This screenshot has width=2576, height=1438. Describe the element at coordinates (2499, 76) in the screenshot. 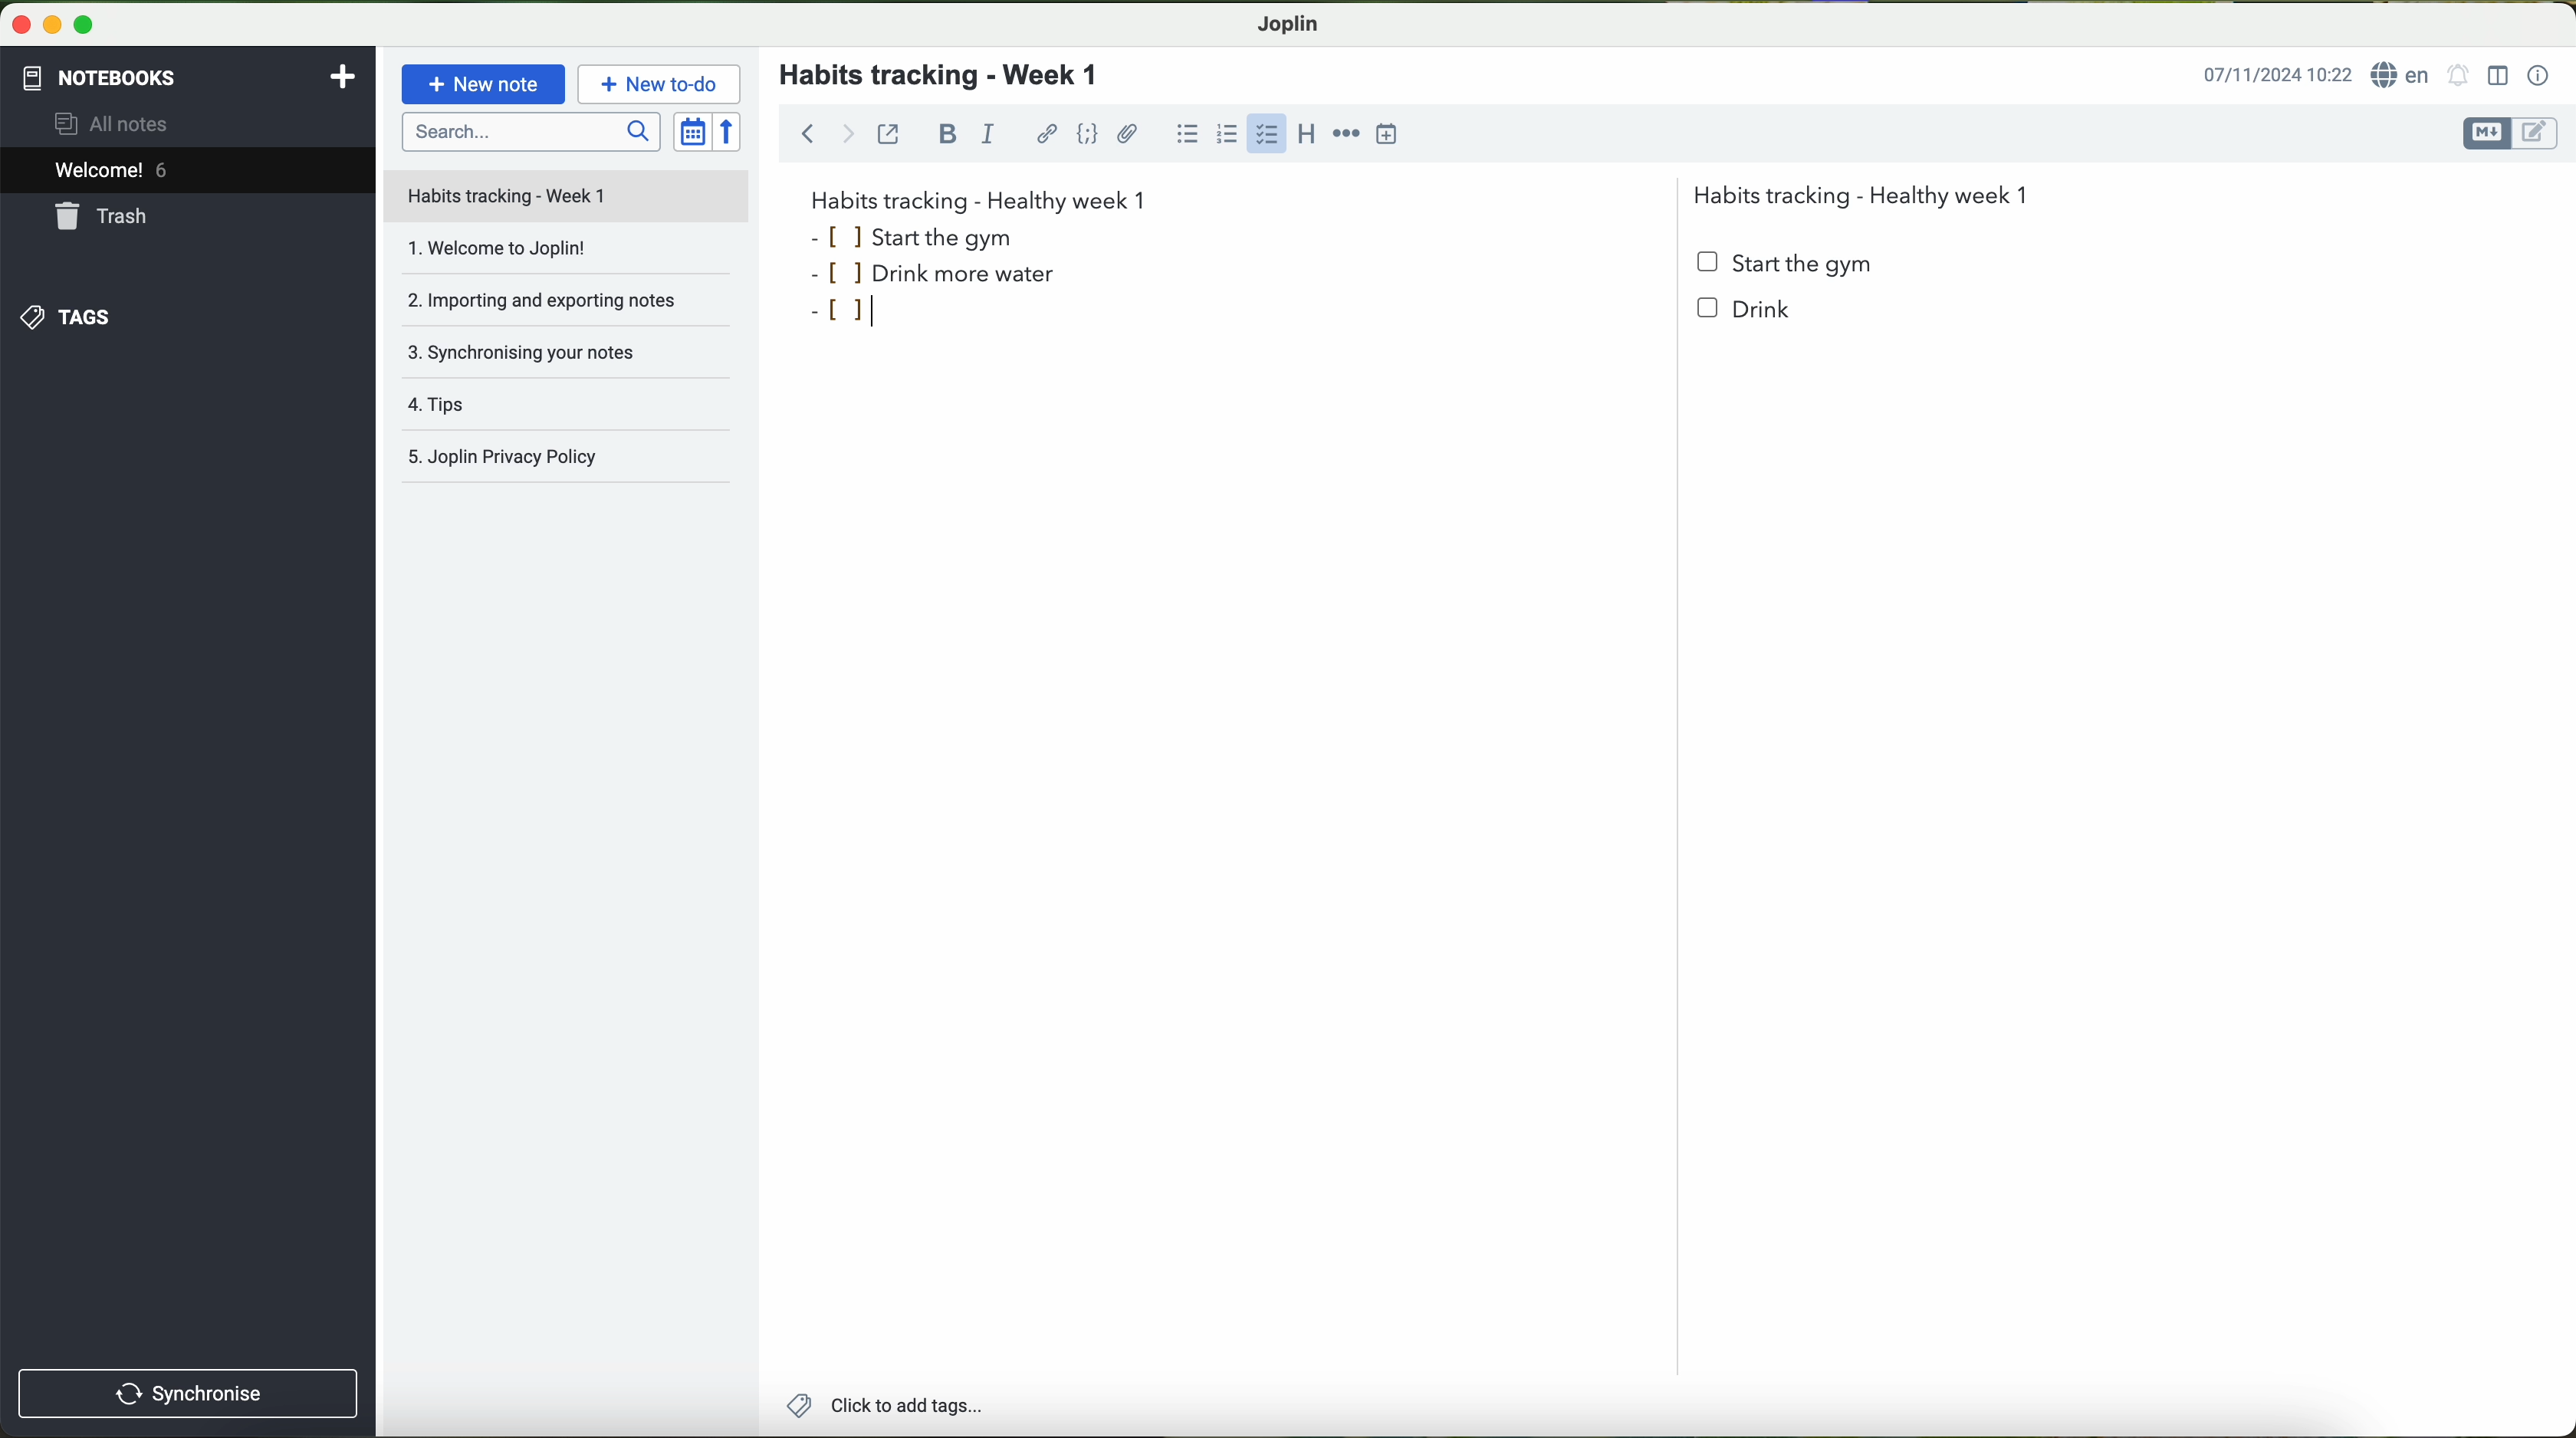

I see `toggle editor layout` at that location.